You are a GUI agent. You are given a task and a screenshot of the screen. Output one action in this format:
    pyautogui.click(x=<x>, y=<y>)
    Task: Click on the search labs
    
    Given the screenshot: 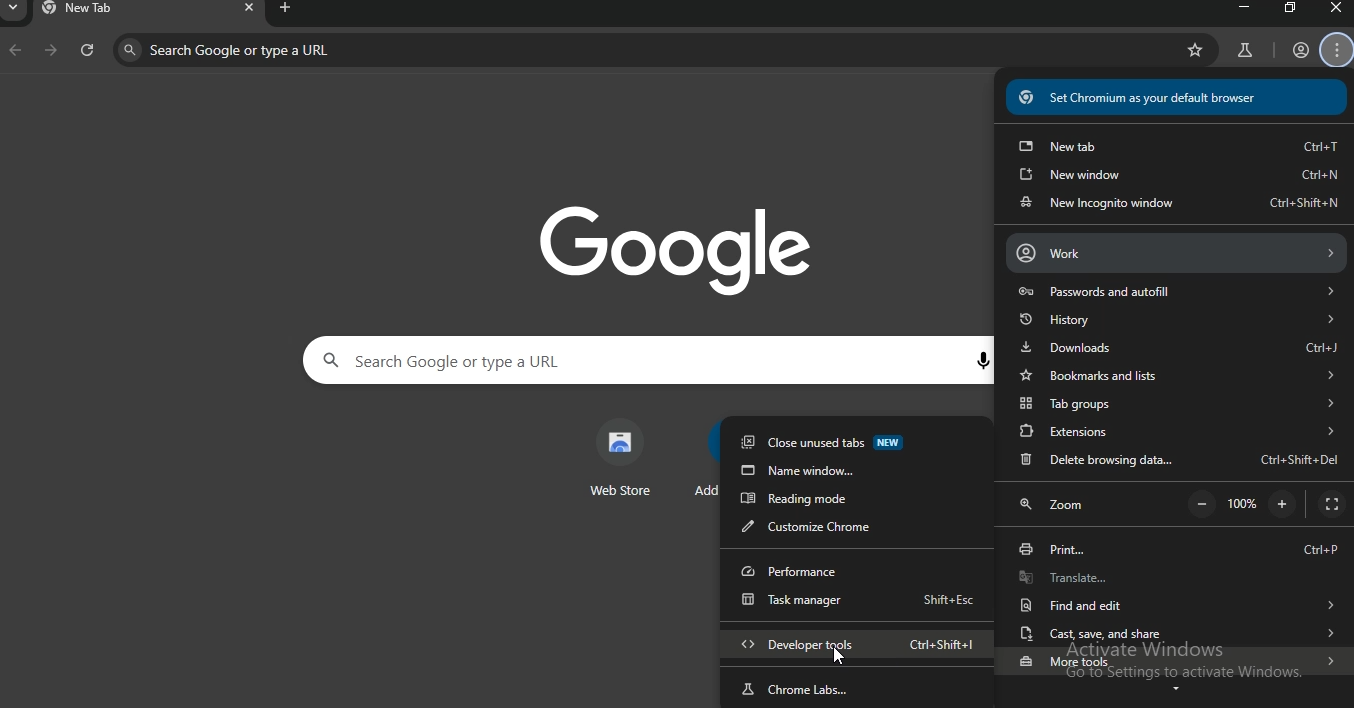 What is the action you would take?
    pyautogui.click(x=1241, y=54)
    